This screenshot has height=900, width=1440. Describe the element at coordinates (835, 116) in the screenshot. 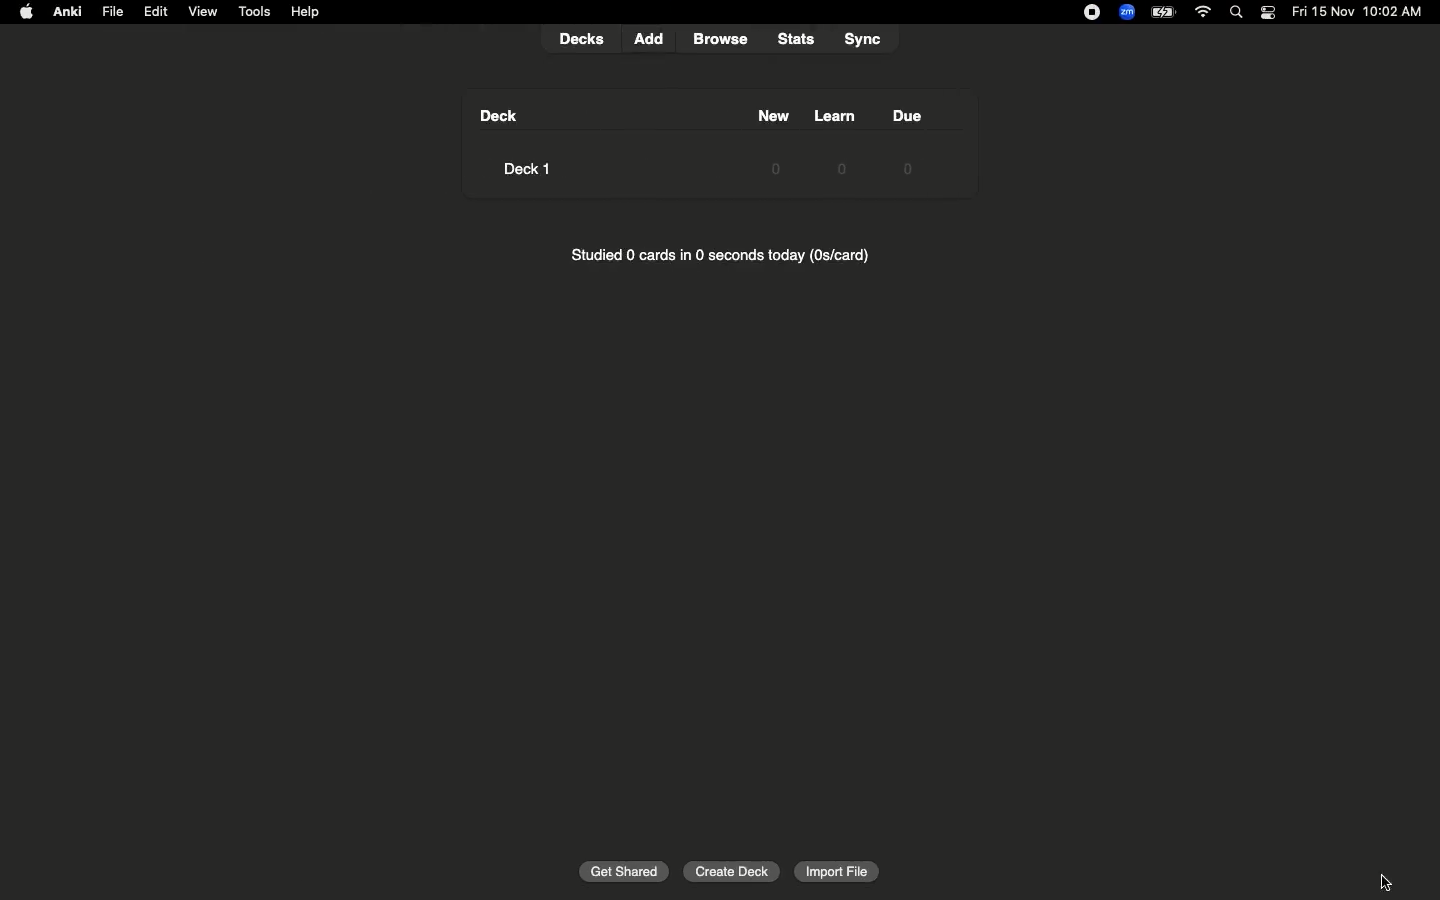

I see `Learn` at that location.